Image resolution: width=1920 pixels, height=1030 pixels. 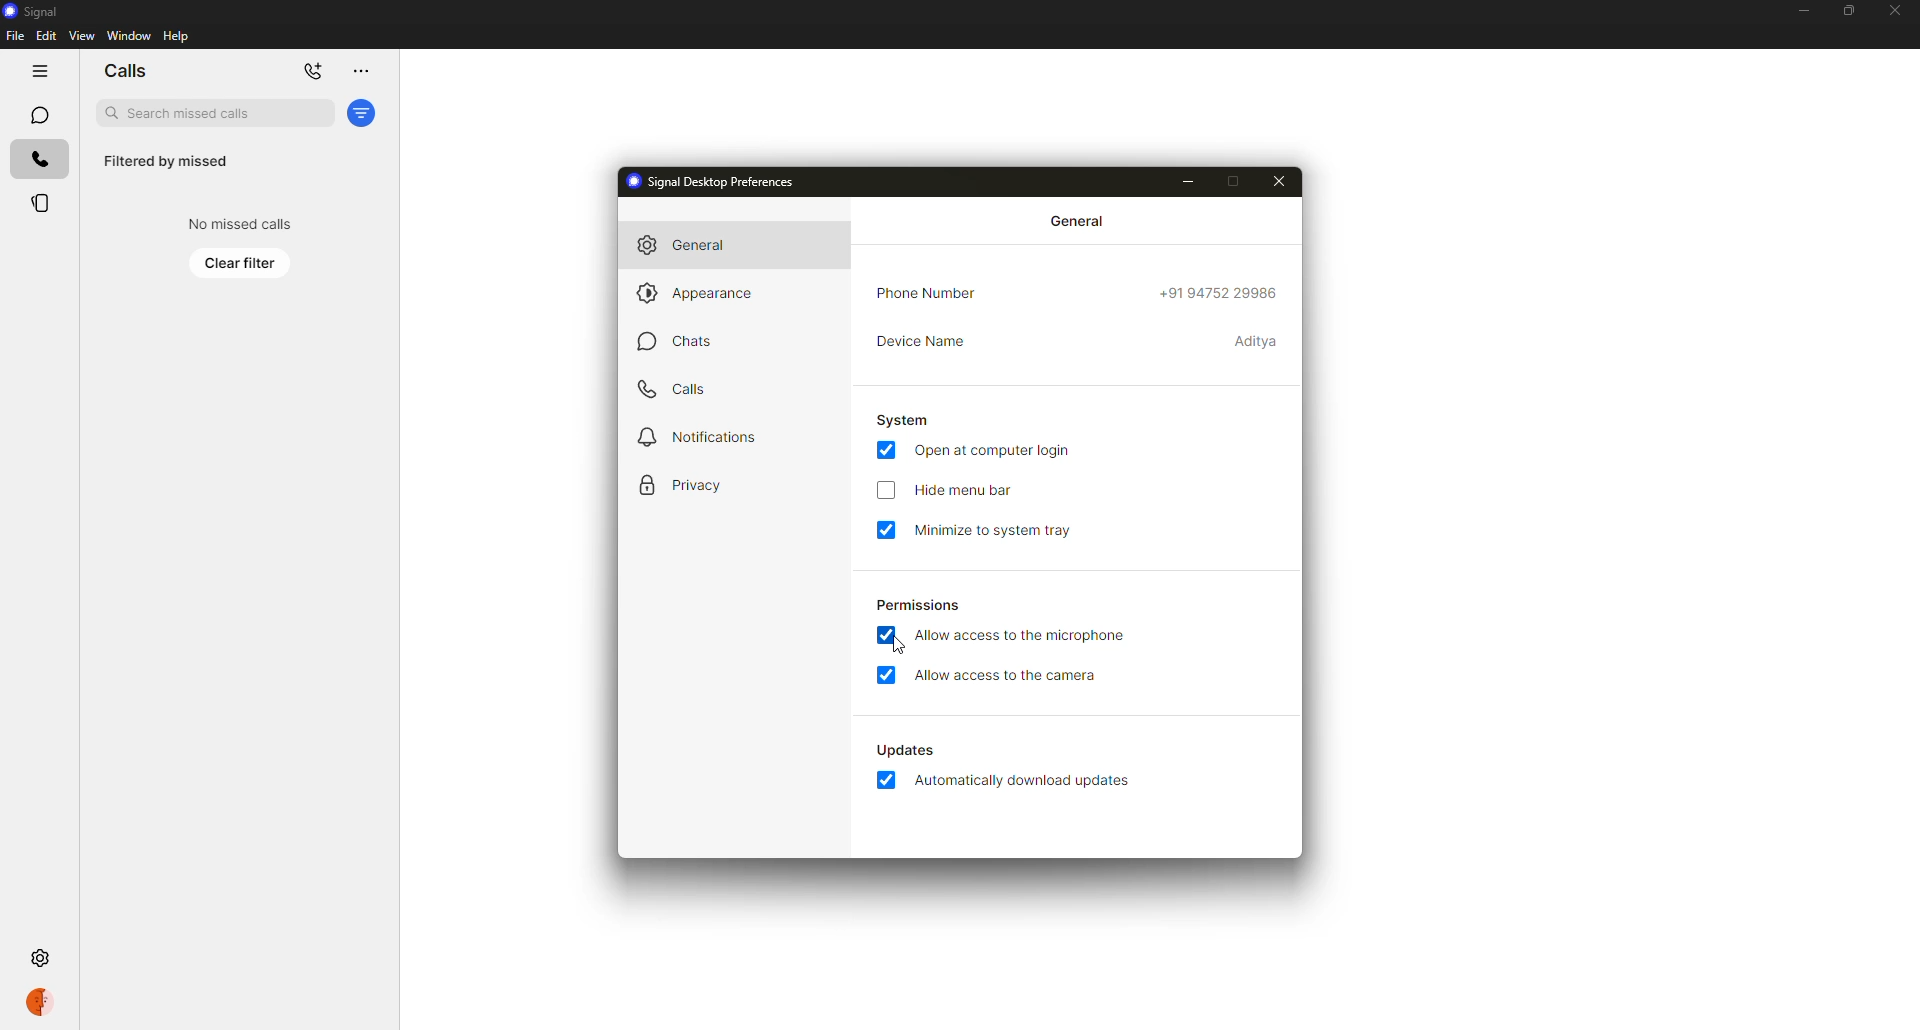 I want to click on enabled, so click(x=886, y=530).